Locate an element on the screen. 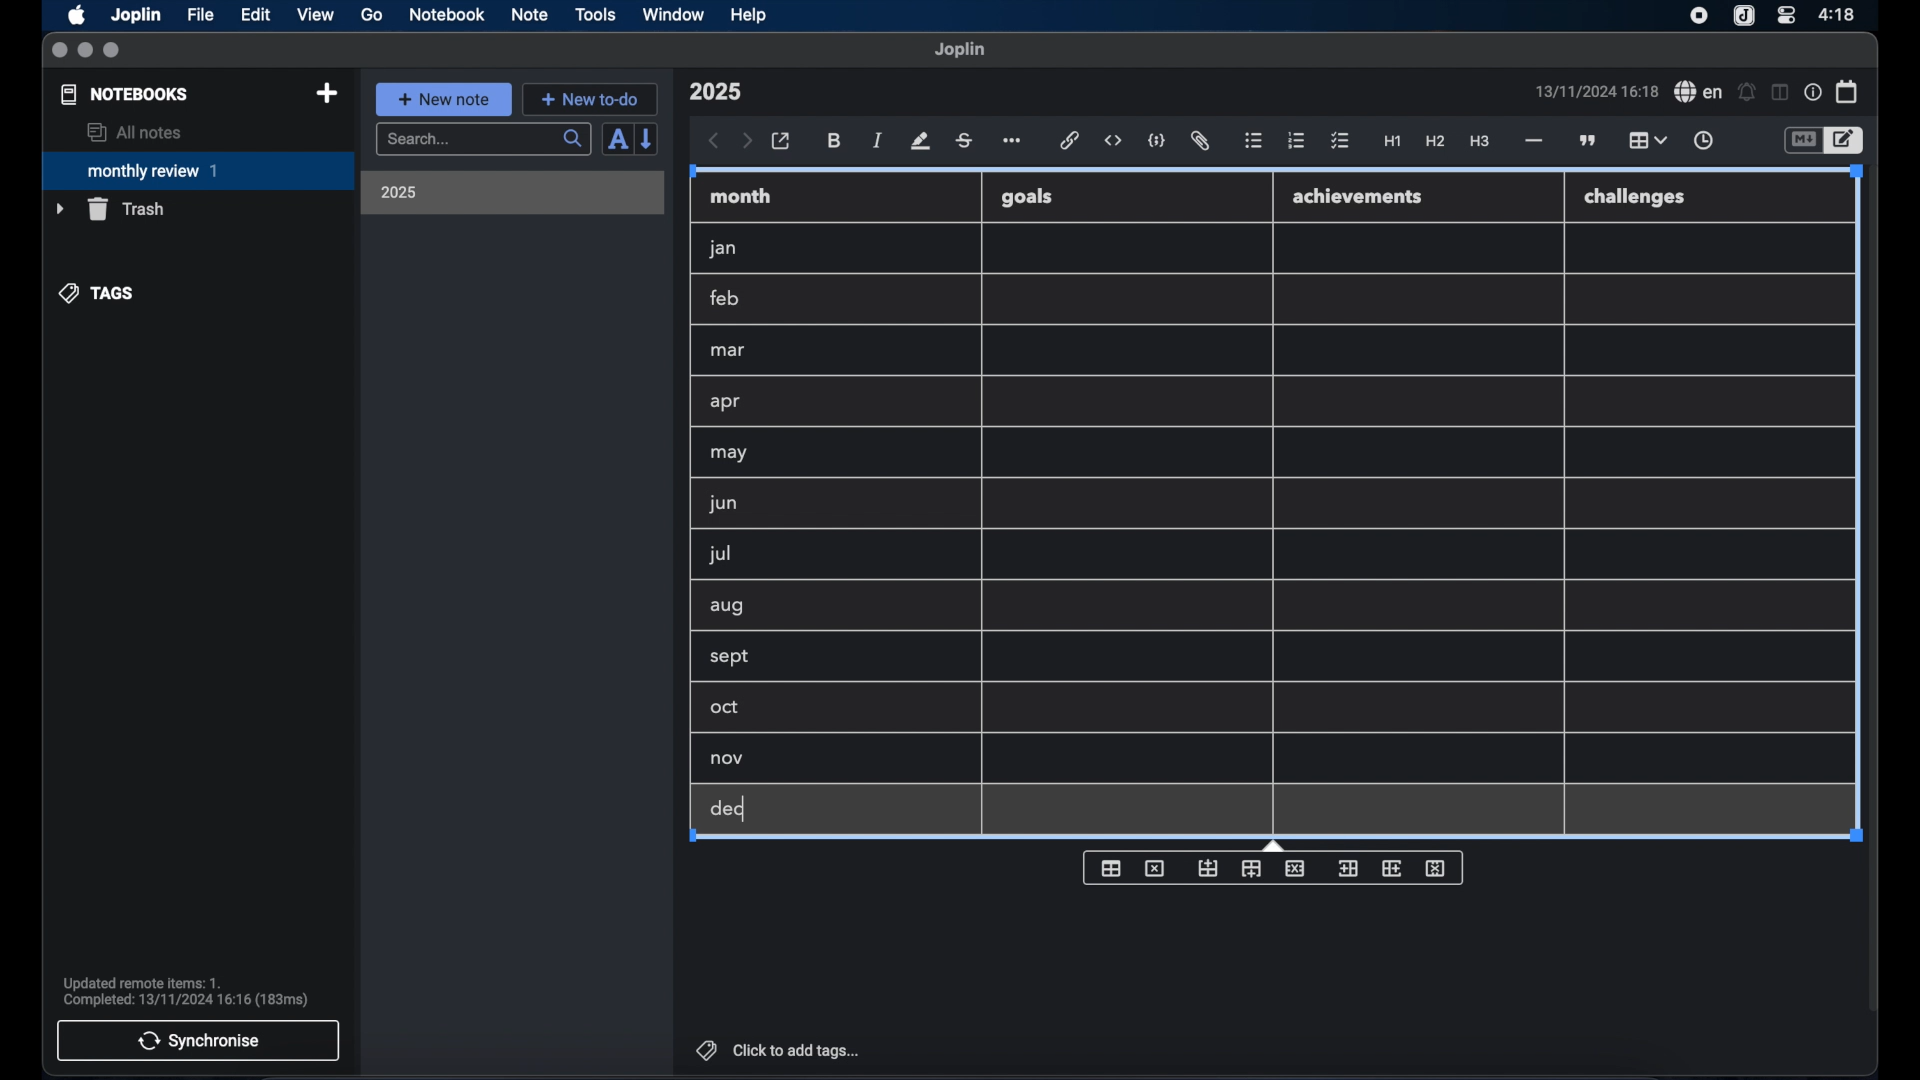 This screenshot has height=1080, width=1920. reverse sort order is located at coordinates (648, 138).